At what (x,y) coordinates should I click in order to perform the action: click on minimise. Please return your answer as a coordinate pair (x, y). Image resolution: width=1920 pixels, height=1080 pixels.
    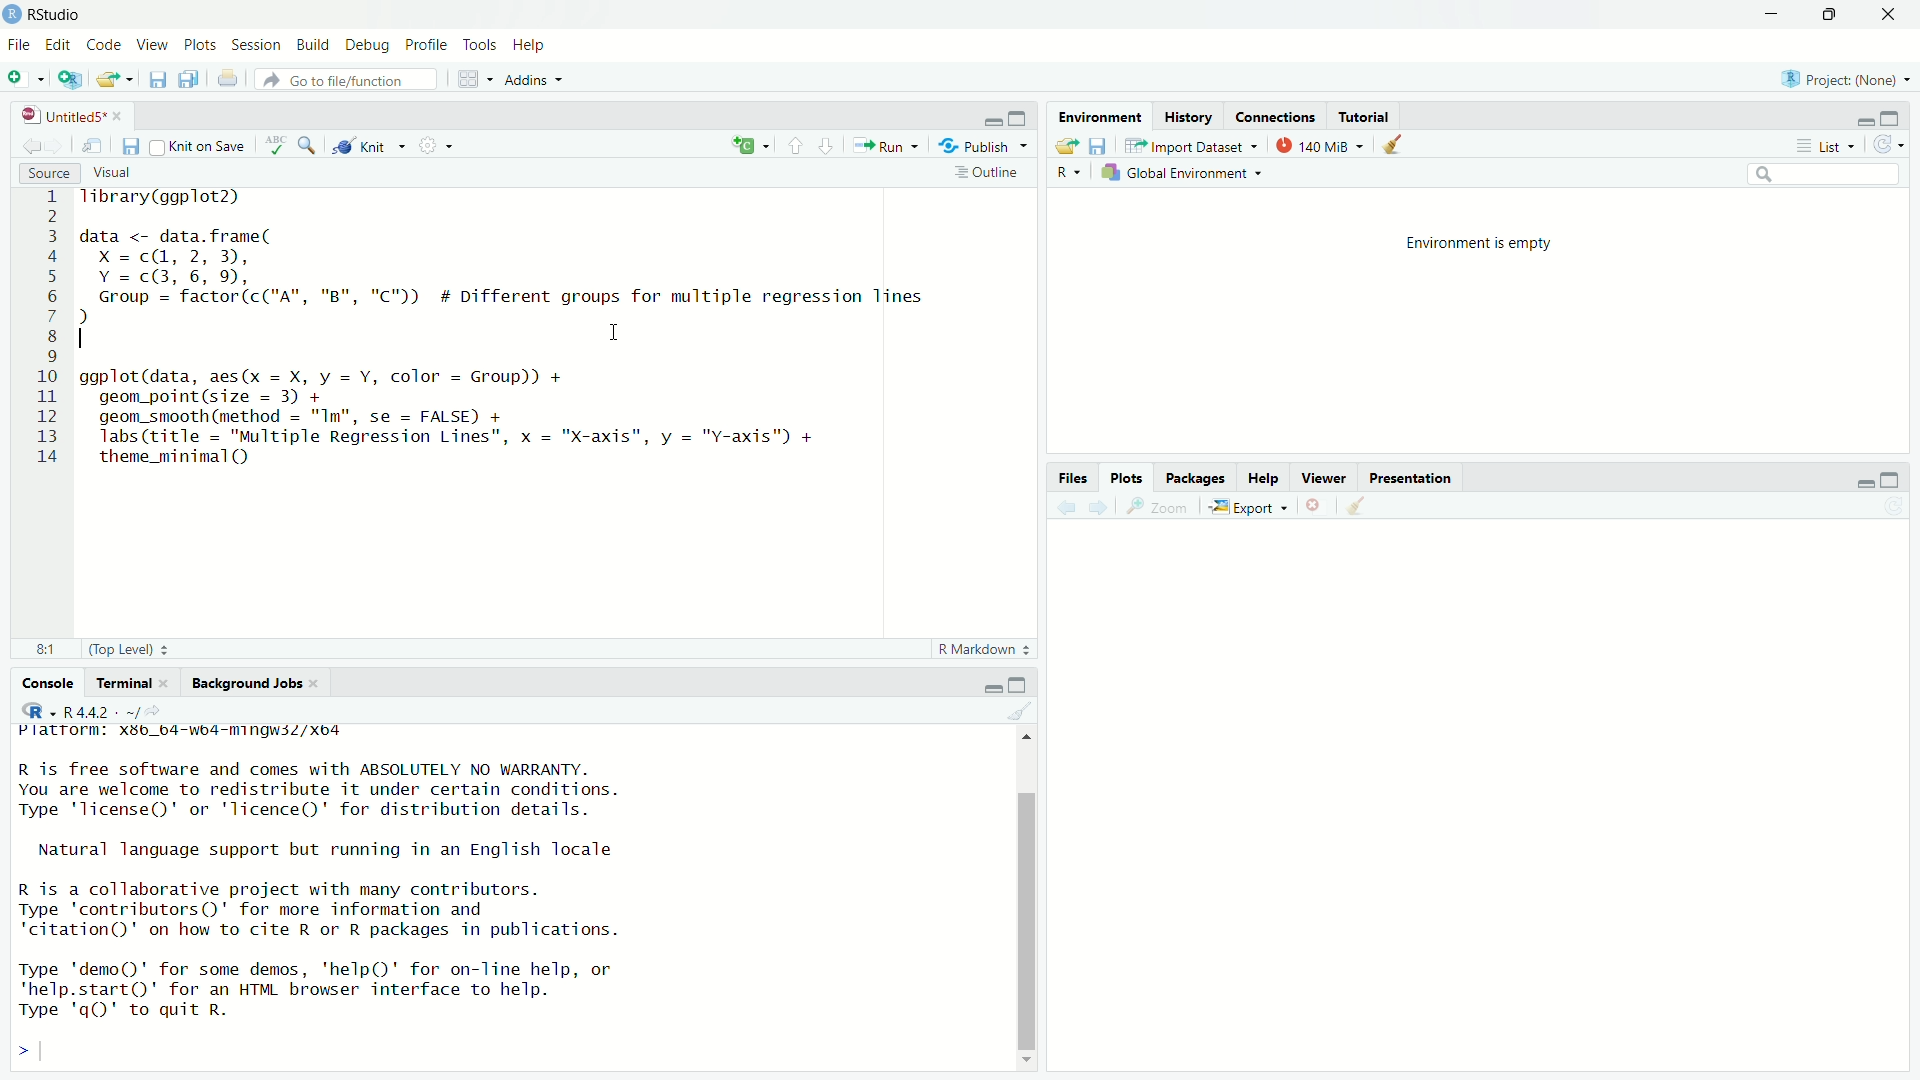
    Looking at the image, I should click on (1771, 12).